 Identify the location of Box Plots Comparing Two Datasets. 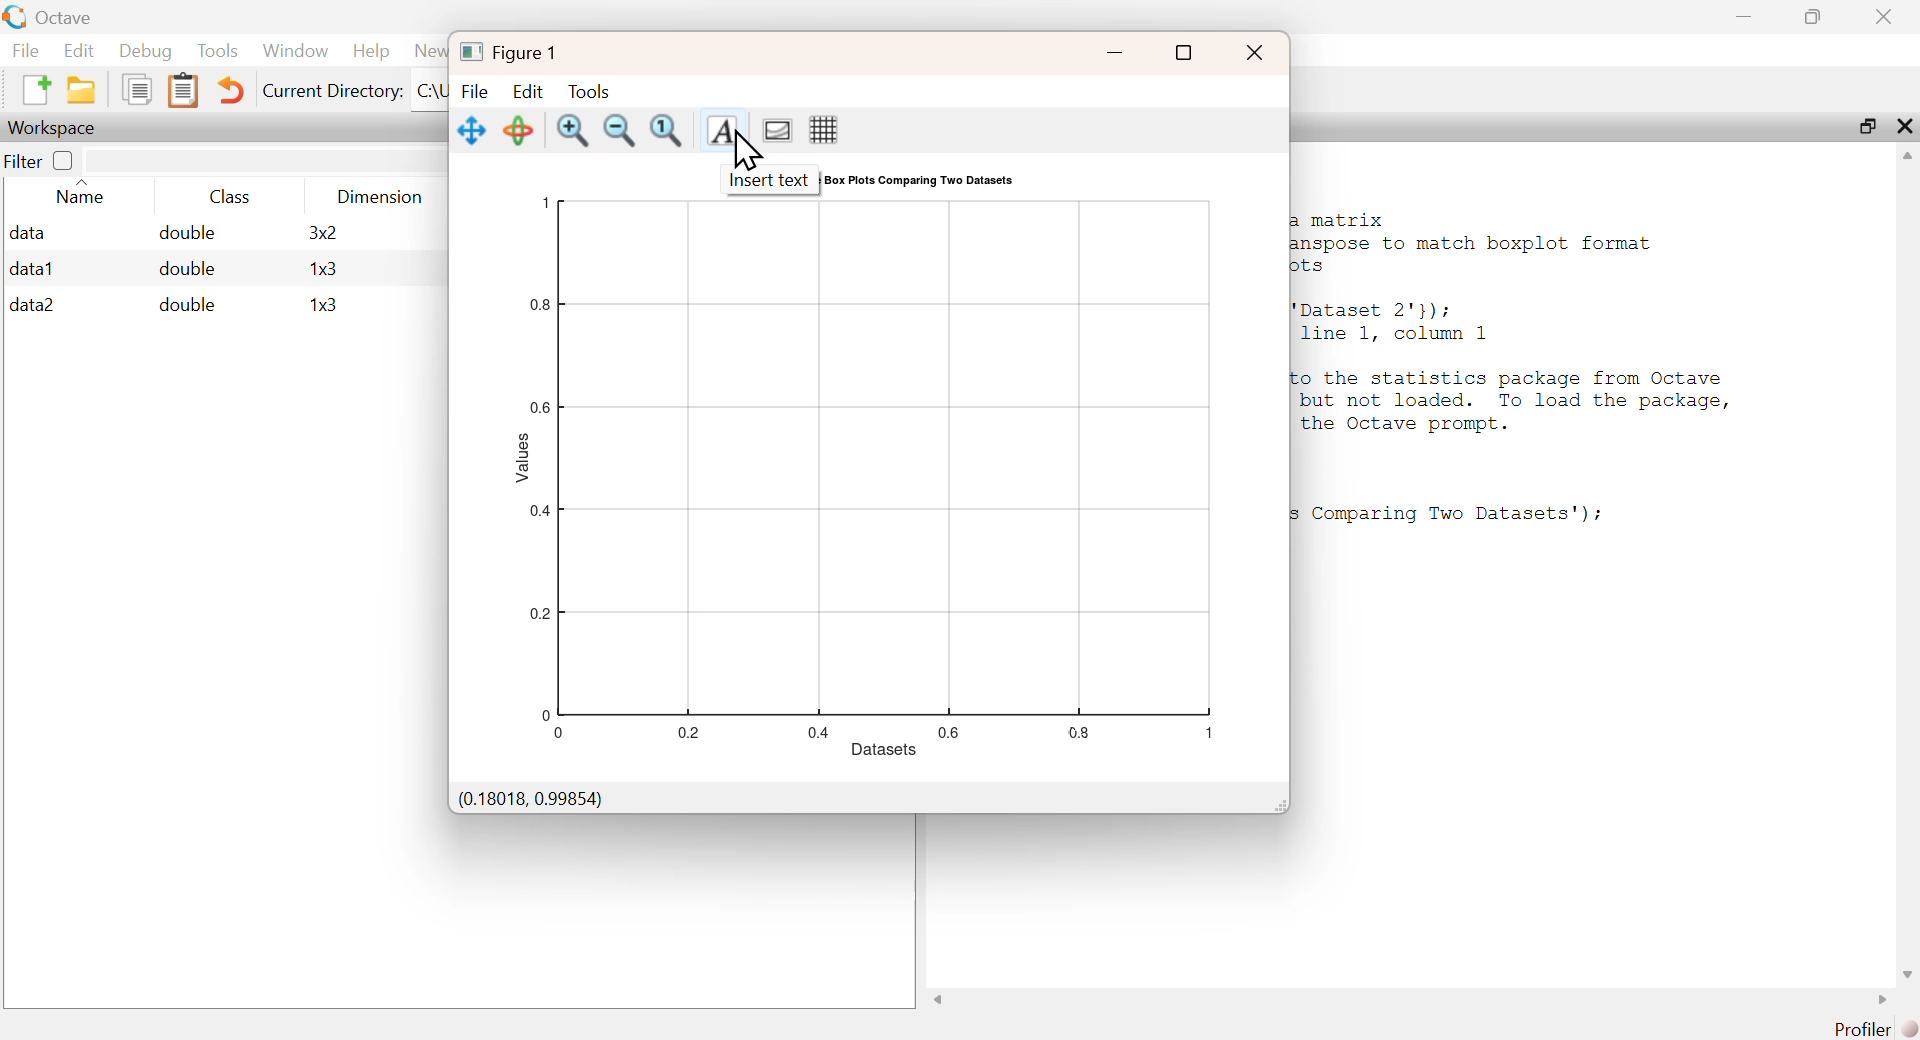
(920, 181).